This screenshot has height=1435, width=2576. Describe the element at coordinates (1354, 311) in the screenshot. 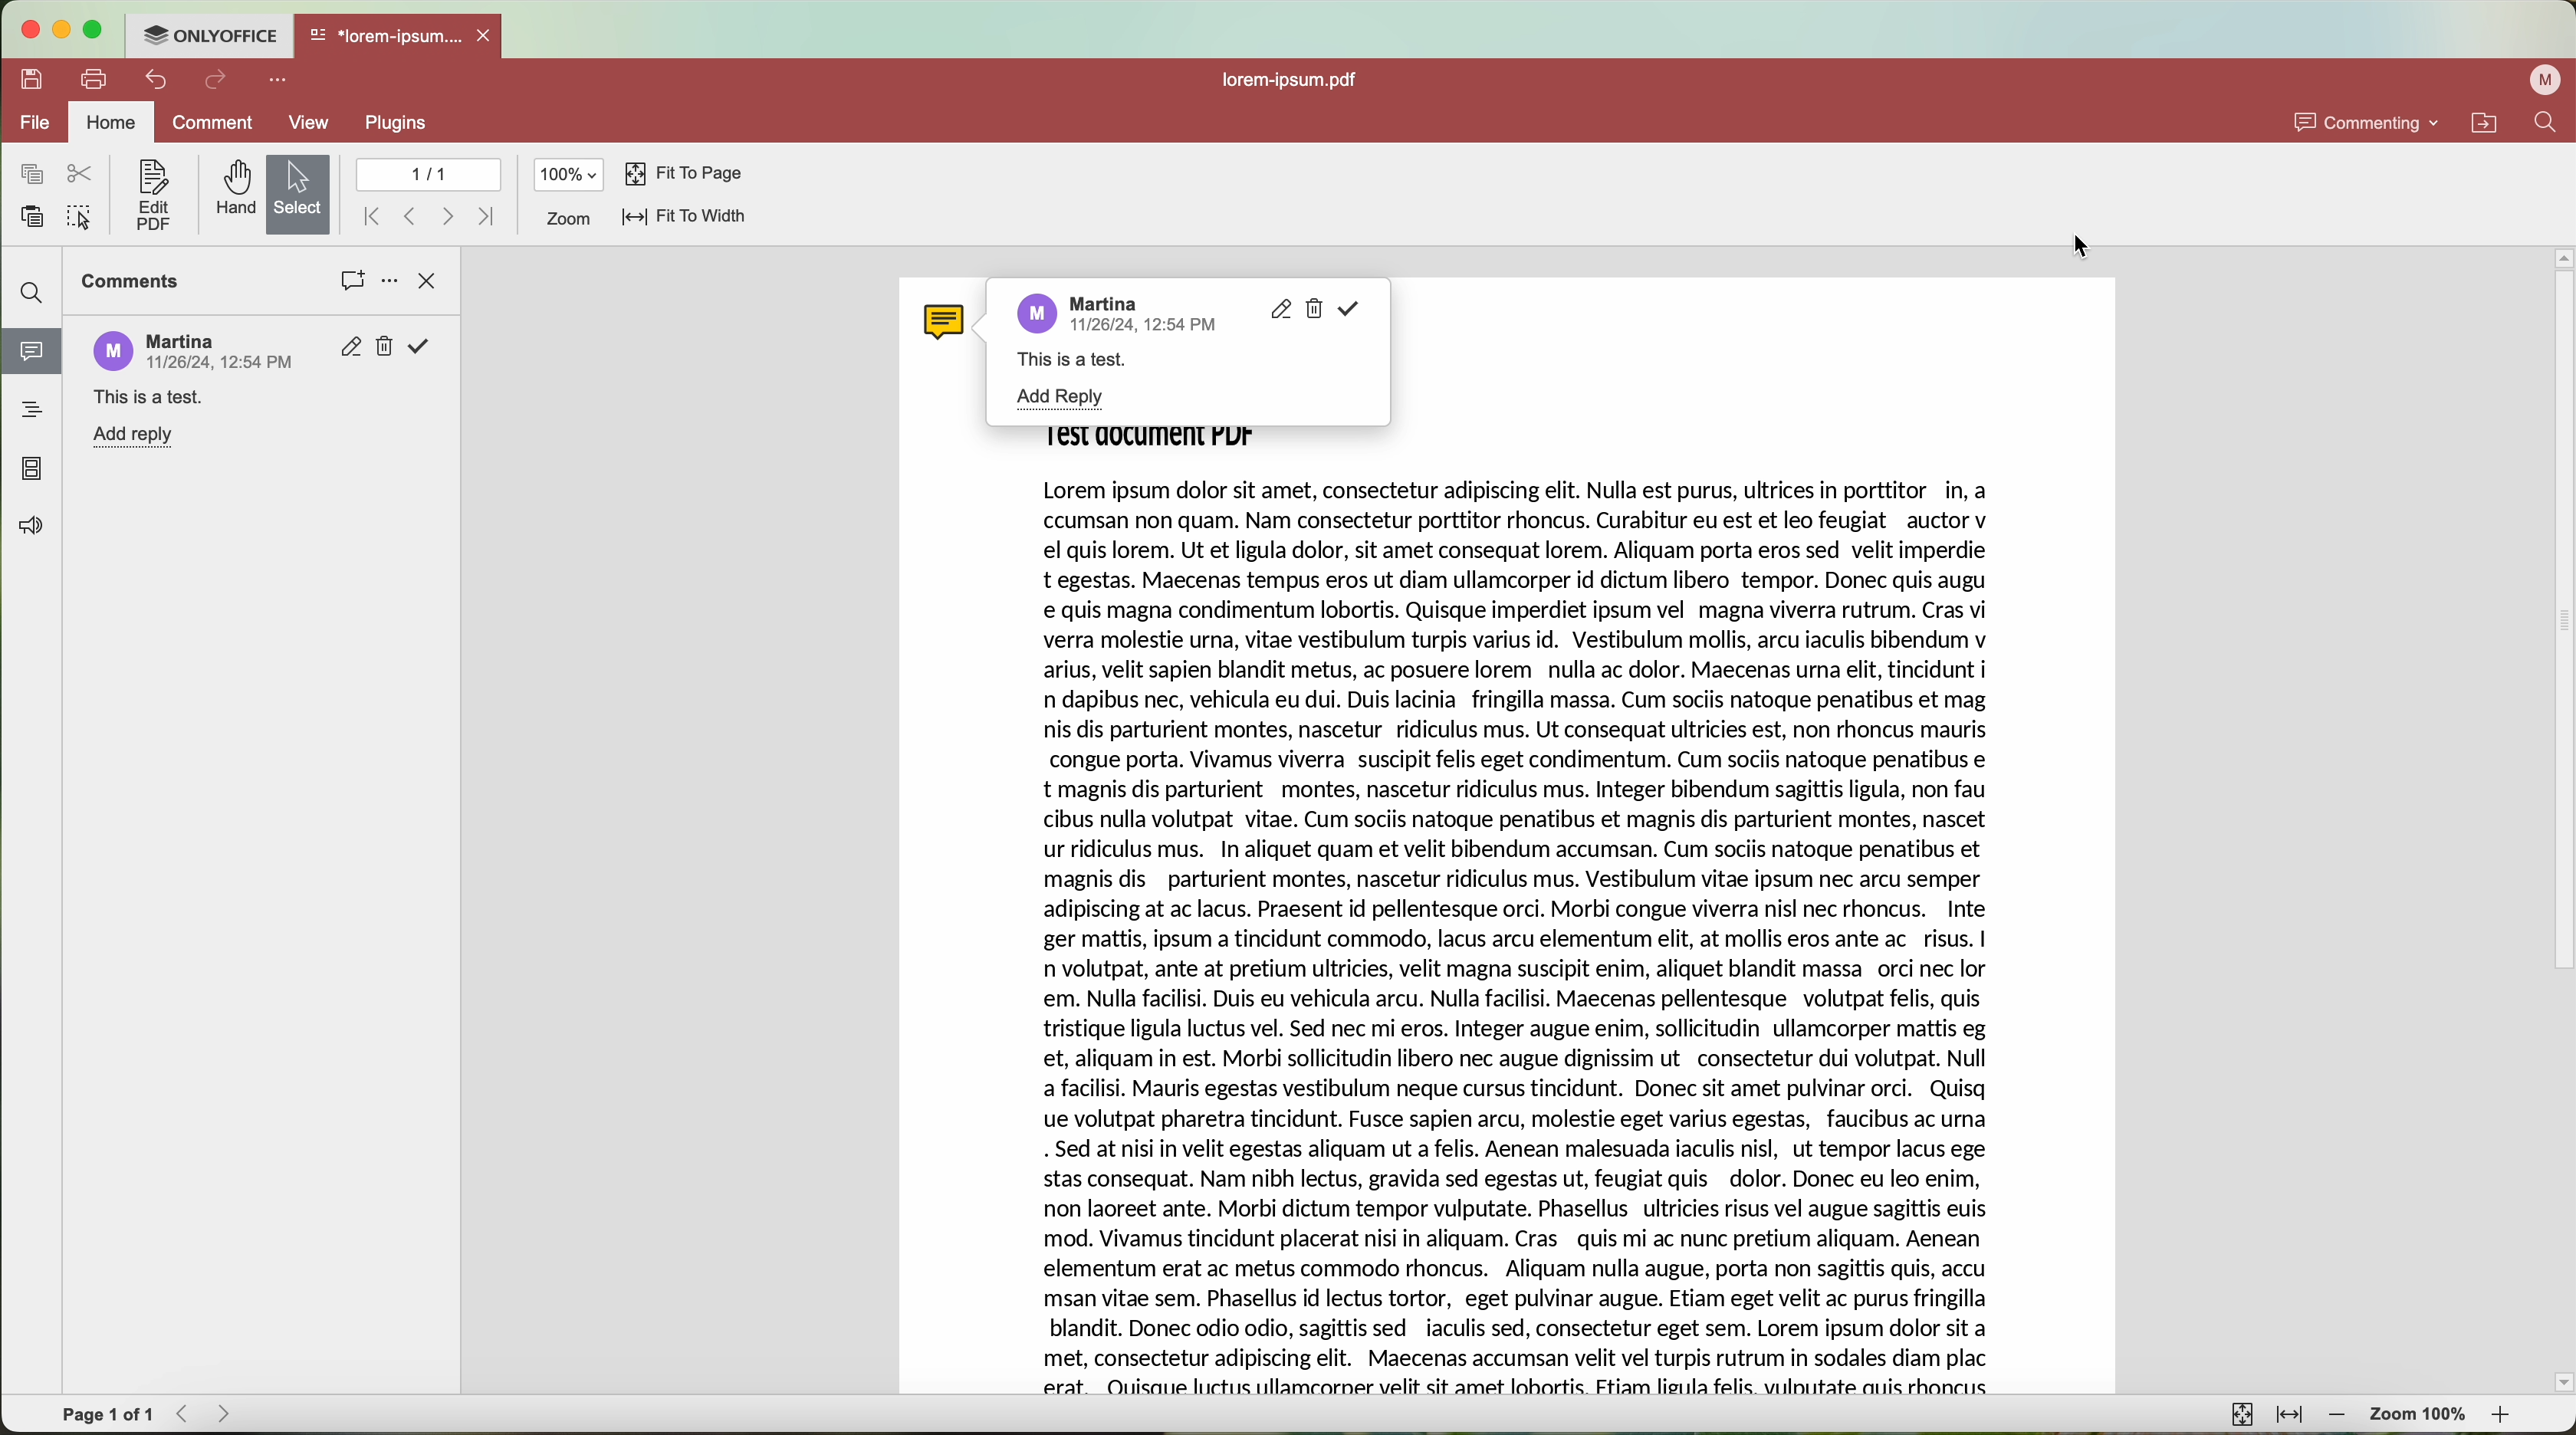

I see `resolve` at that location.